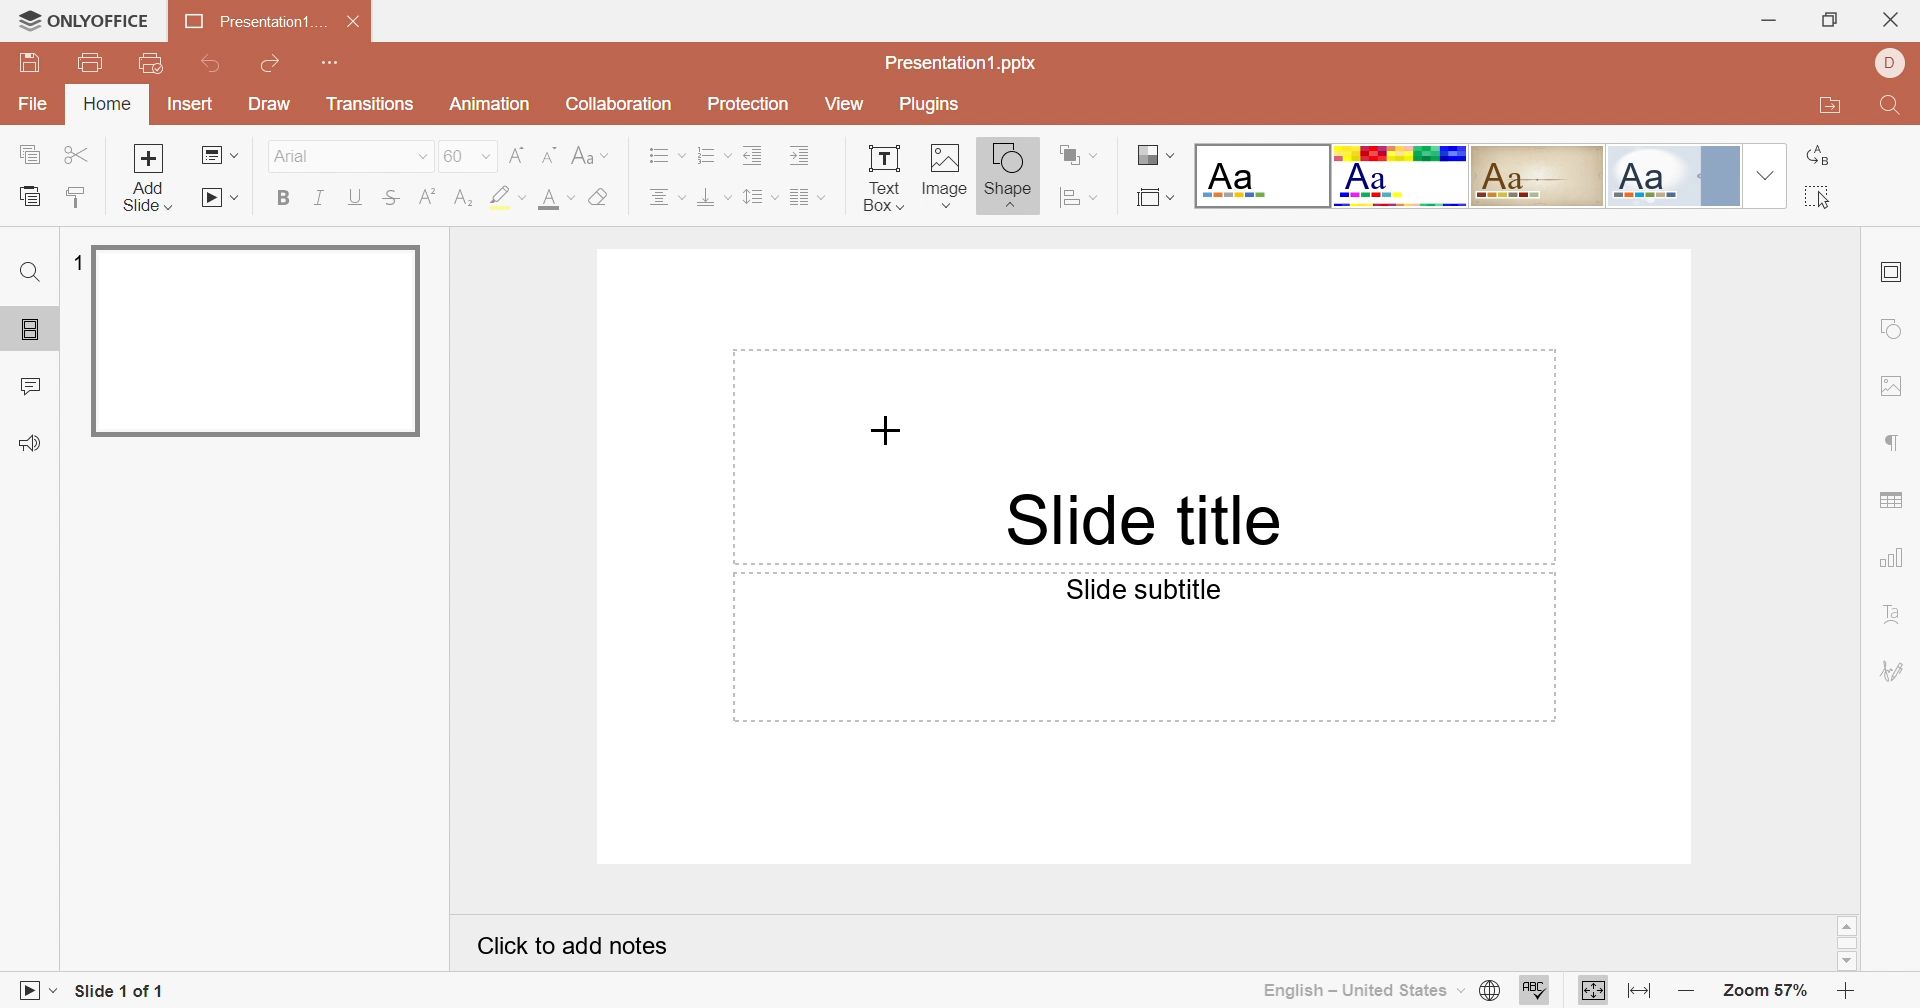 The height and width of the screenshot is (1008, 1920). I want to click on Vertical align, so click(714, 197).